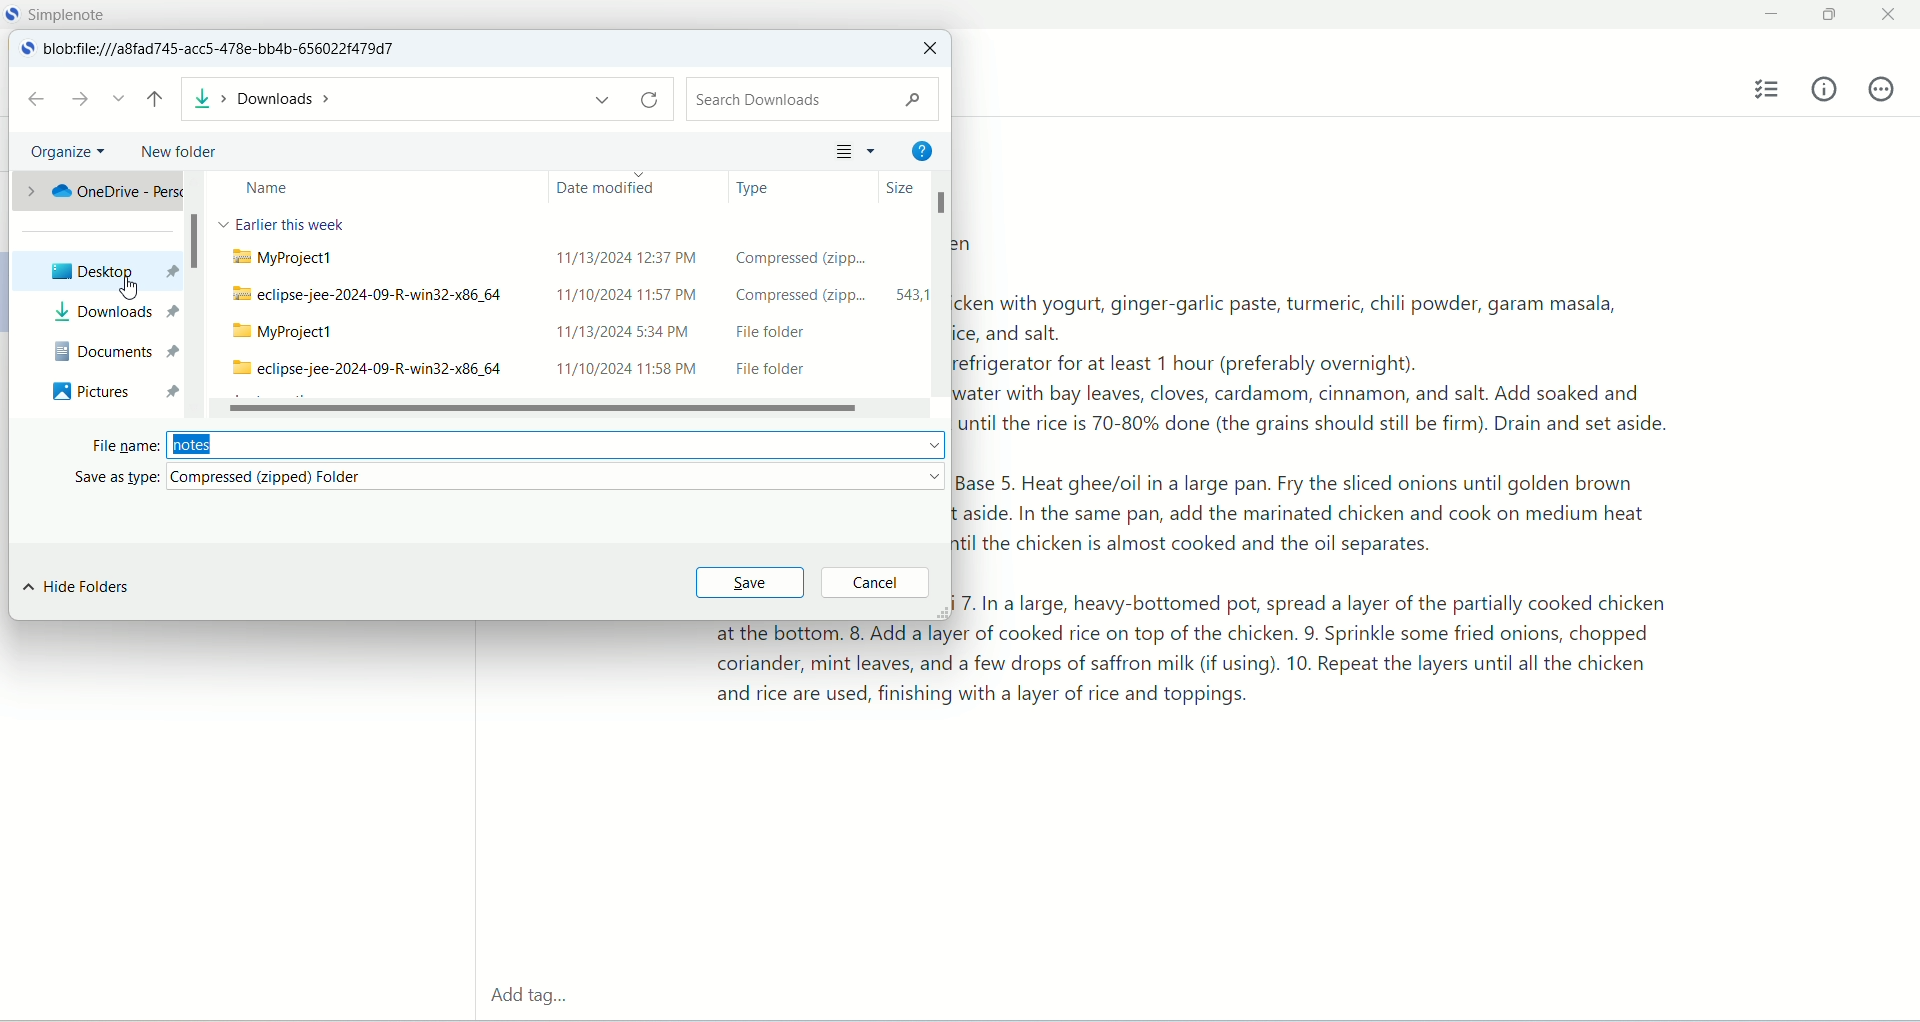 This screenshot has width=1920, height=1022. What do you see at coordinates (1769, 90) in the screenshot?
I see `insert checklist` at bounding box center [1769, 90].